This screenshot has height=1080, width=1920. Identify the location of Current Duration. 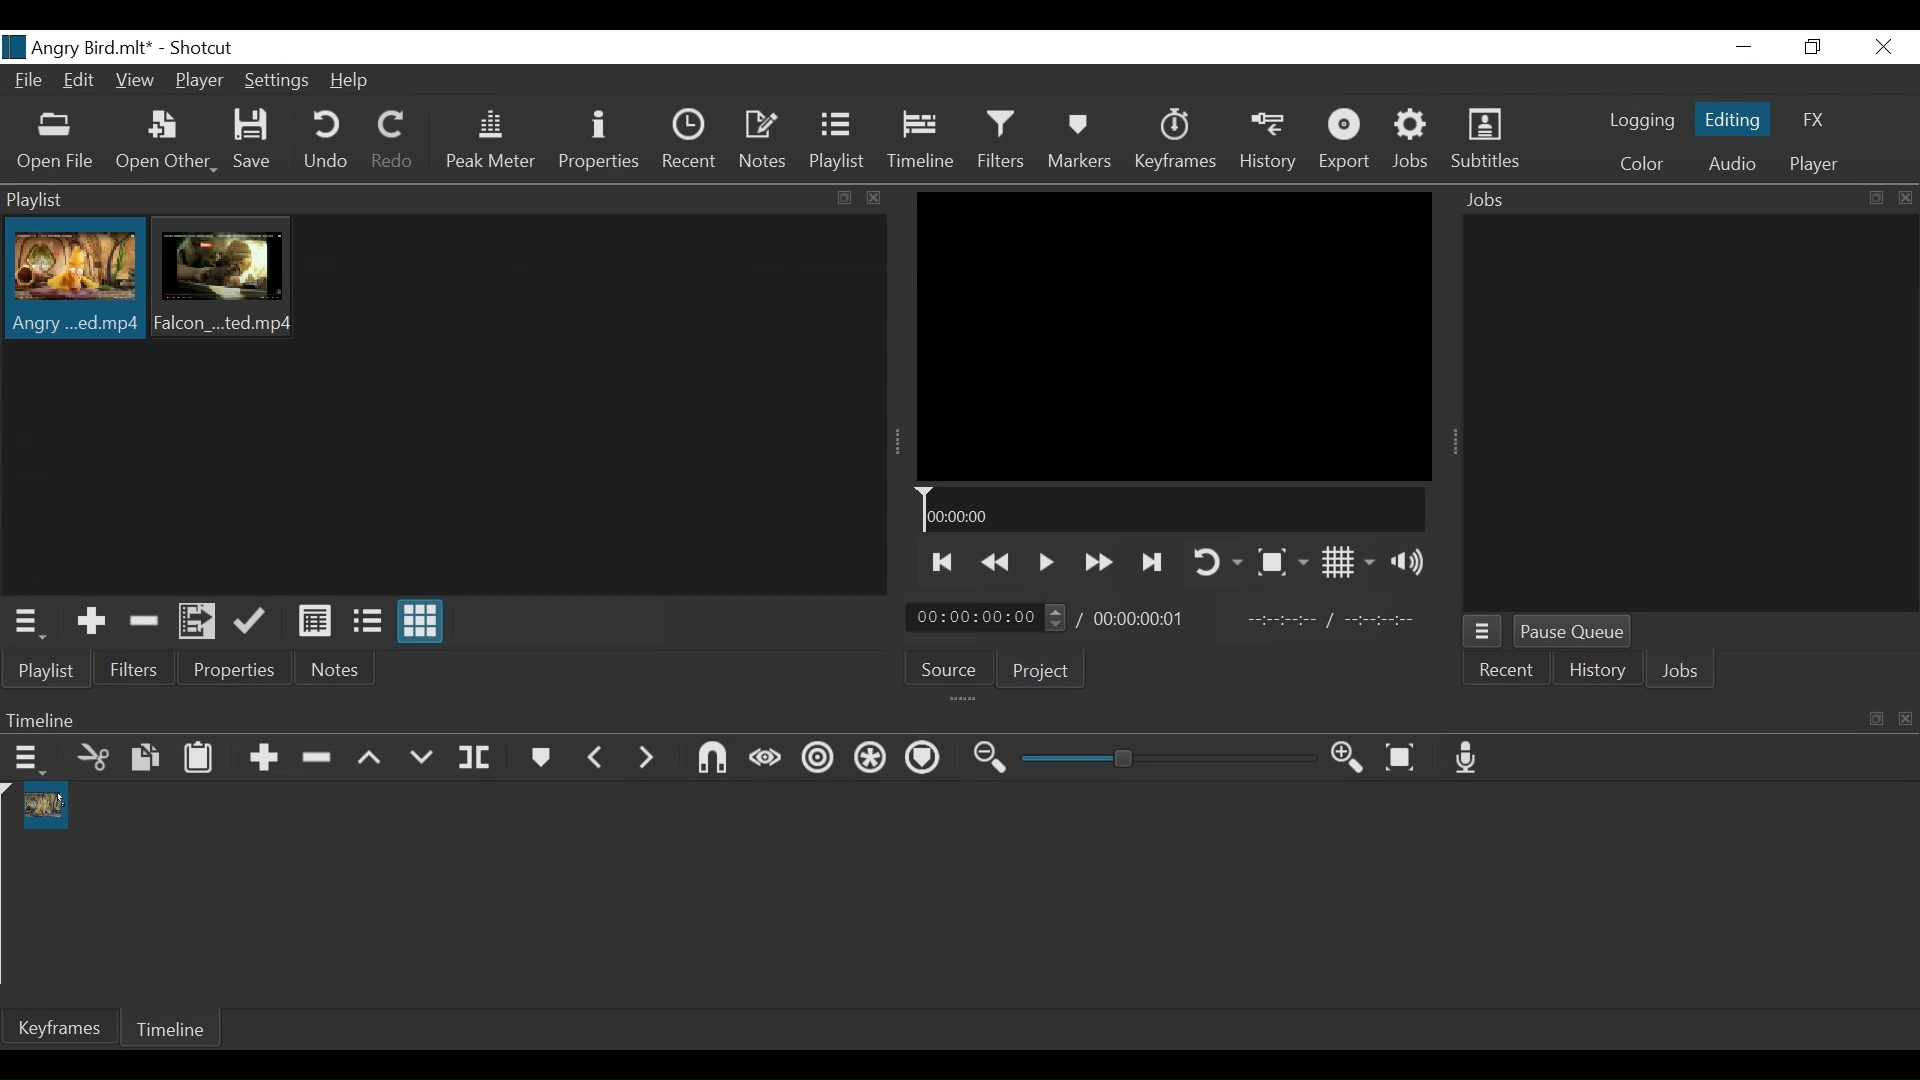
(987, 618).